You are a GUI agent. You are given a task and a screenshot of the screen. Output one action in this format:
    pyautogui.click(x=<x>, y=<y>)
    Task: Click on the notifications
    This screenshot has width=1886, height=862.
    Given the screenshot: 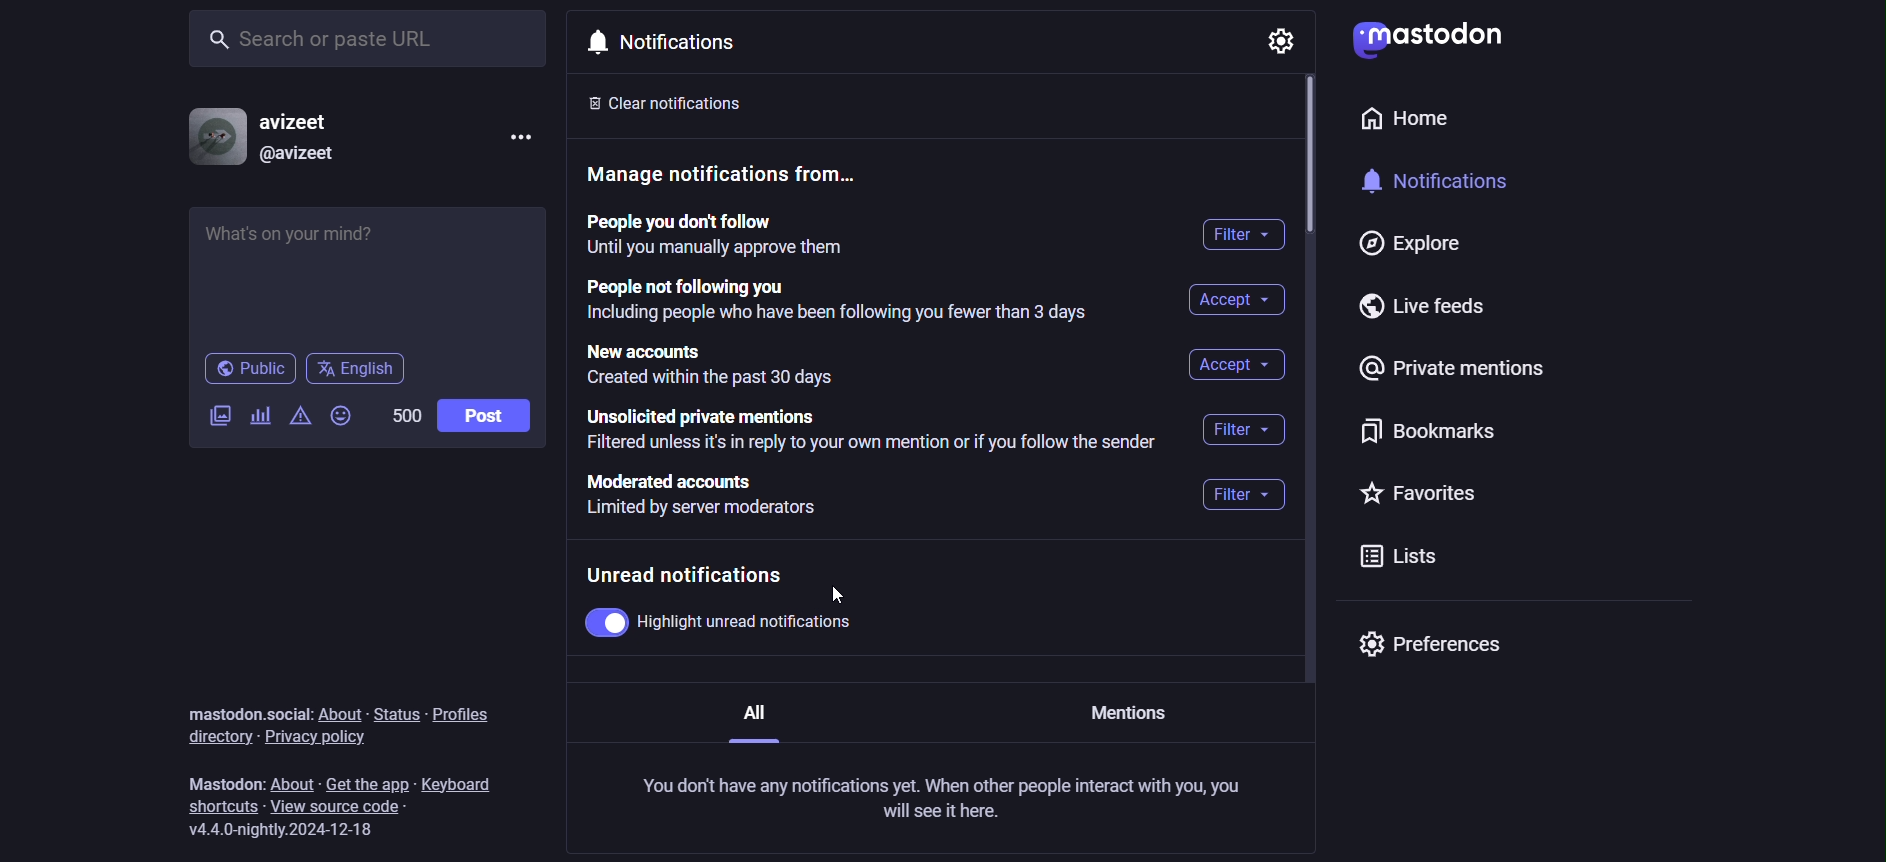 What is the action you would take?
    pyautogui.click(x=689, y=44)
    